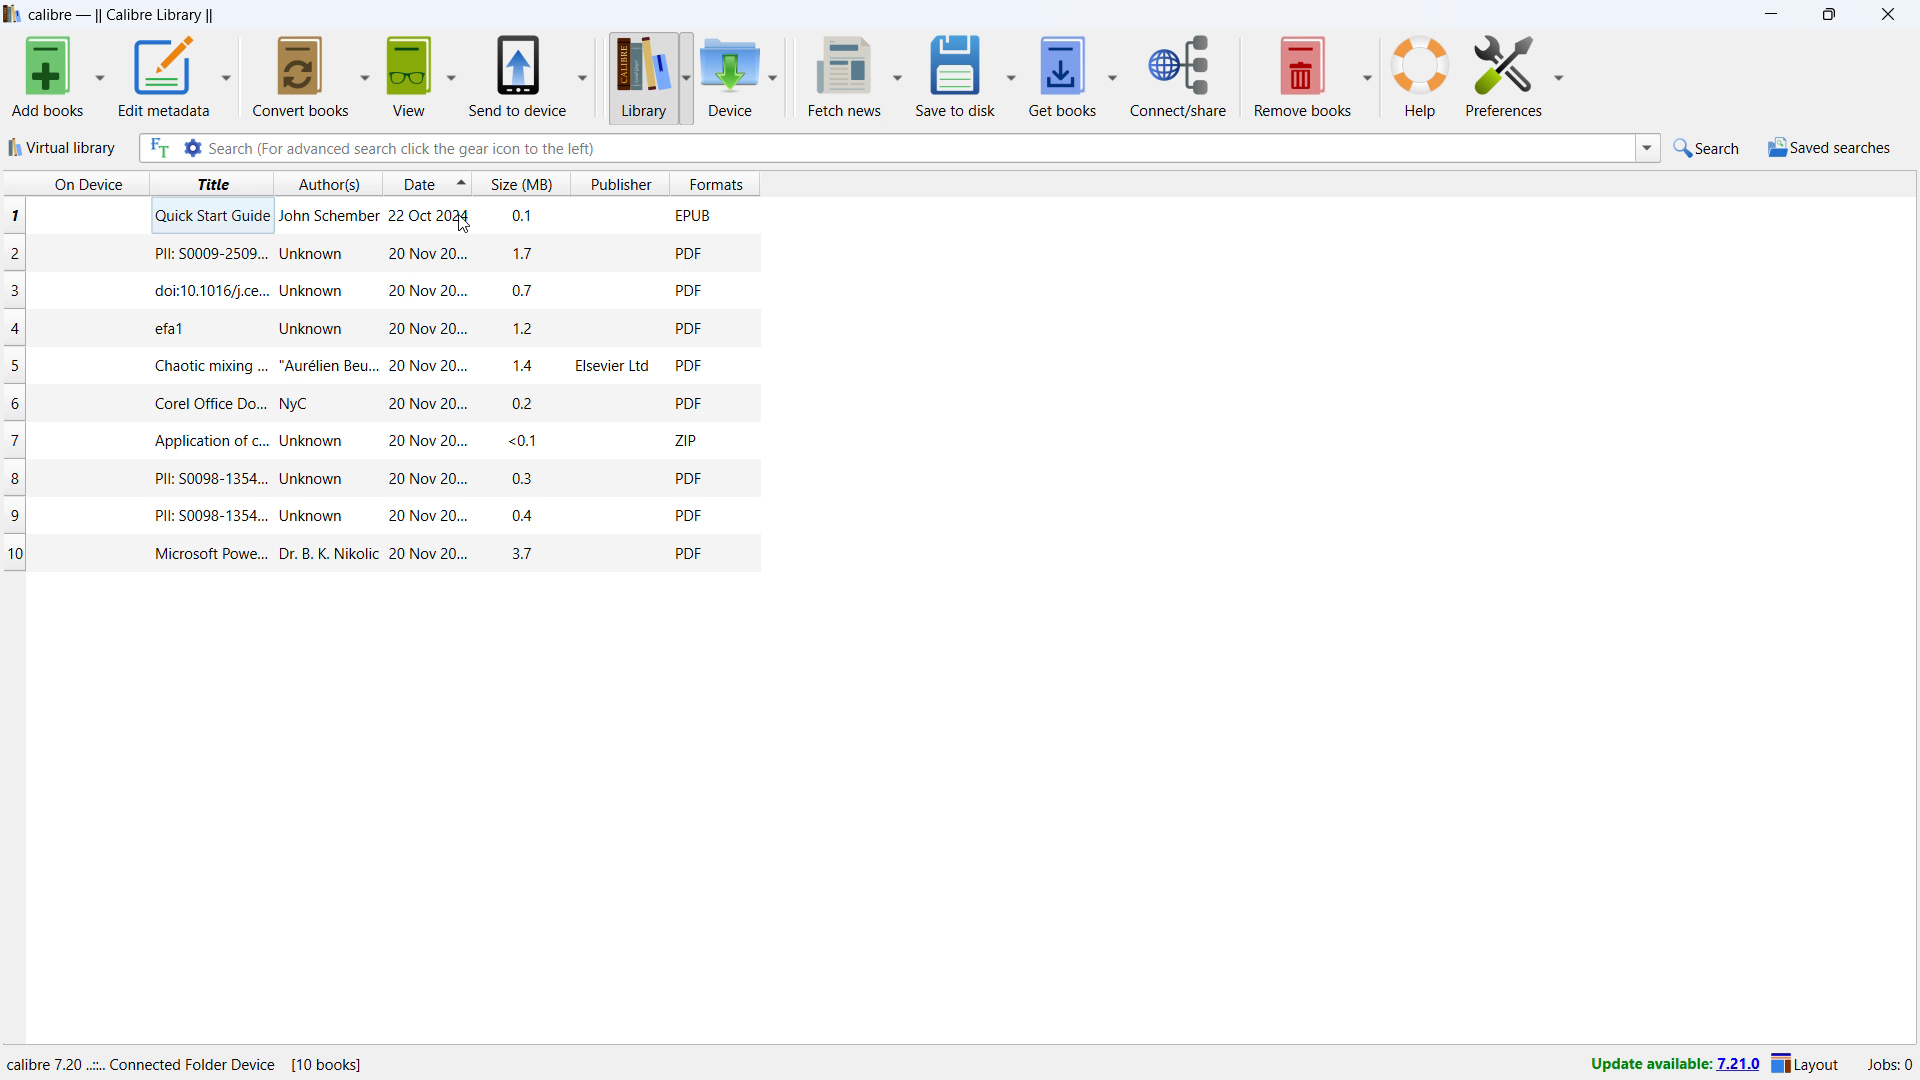 The width and height of the screenshot is (1920, 1080). What do you see at coordinates (1887, 15) in the screenshot?
I see `close` at bounding box center [1887, 15].